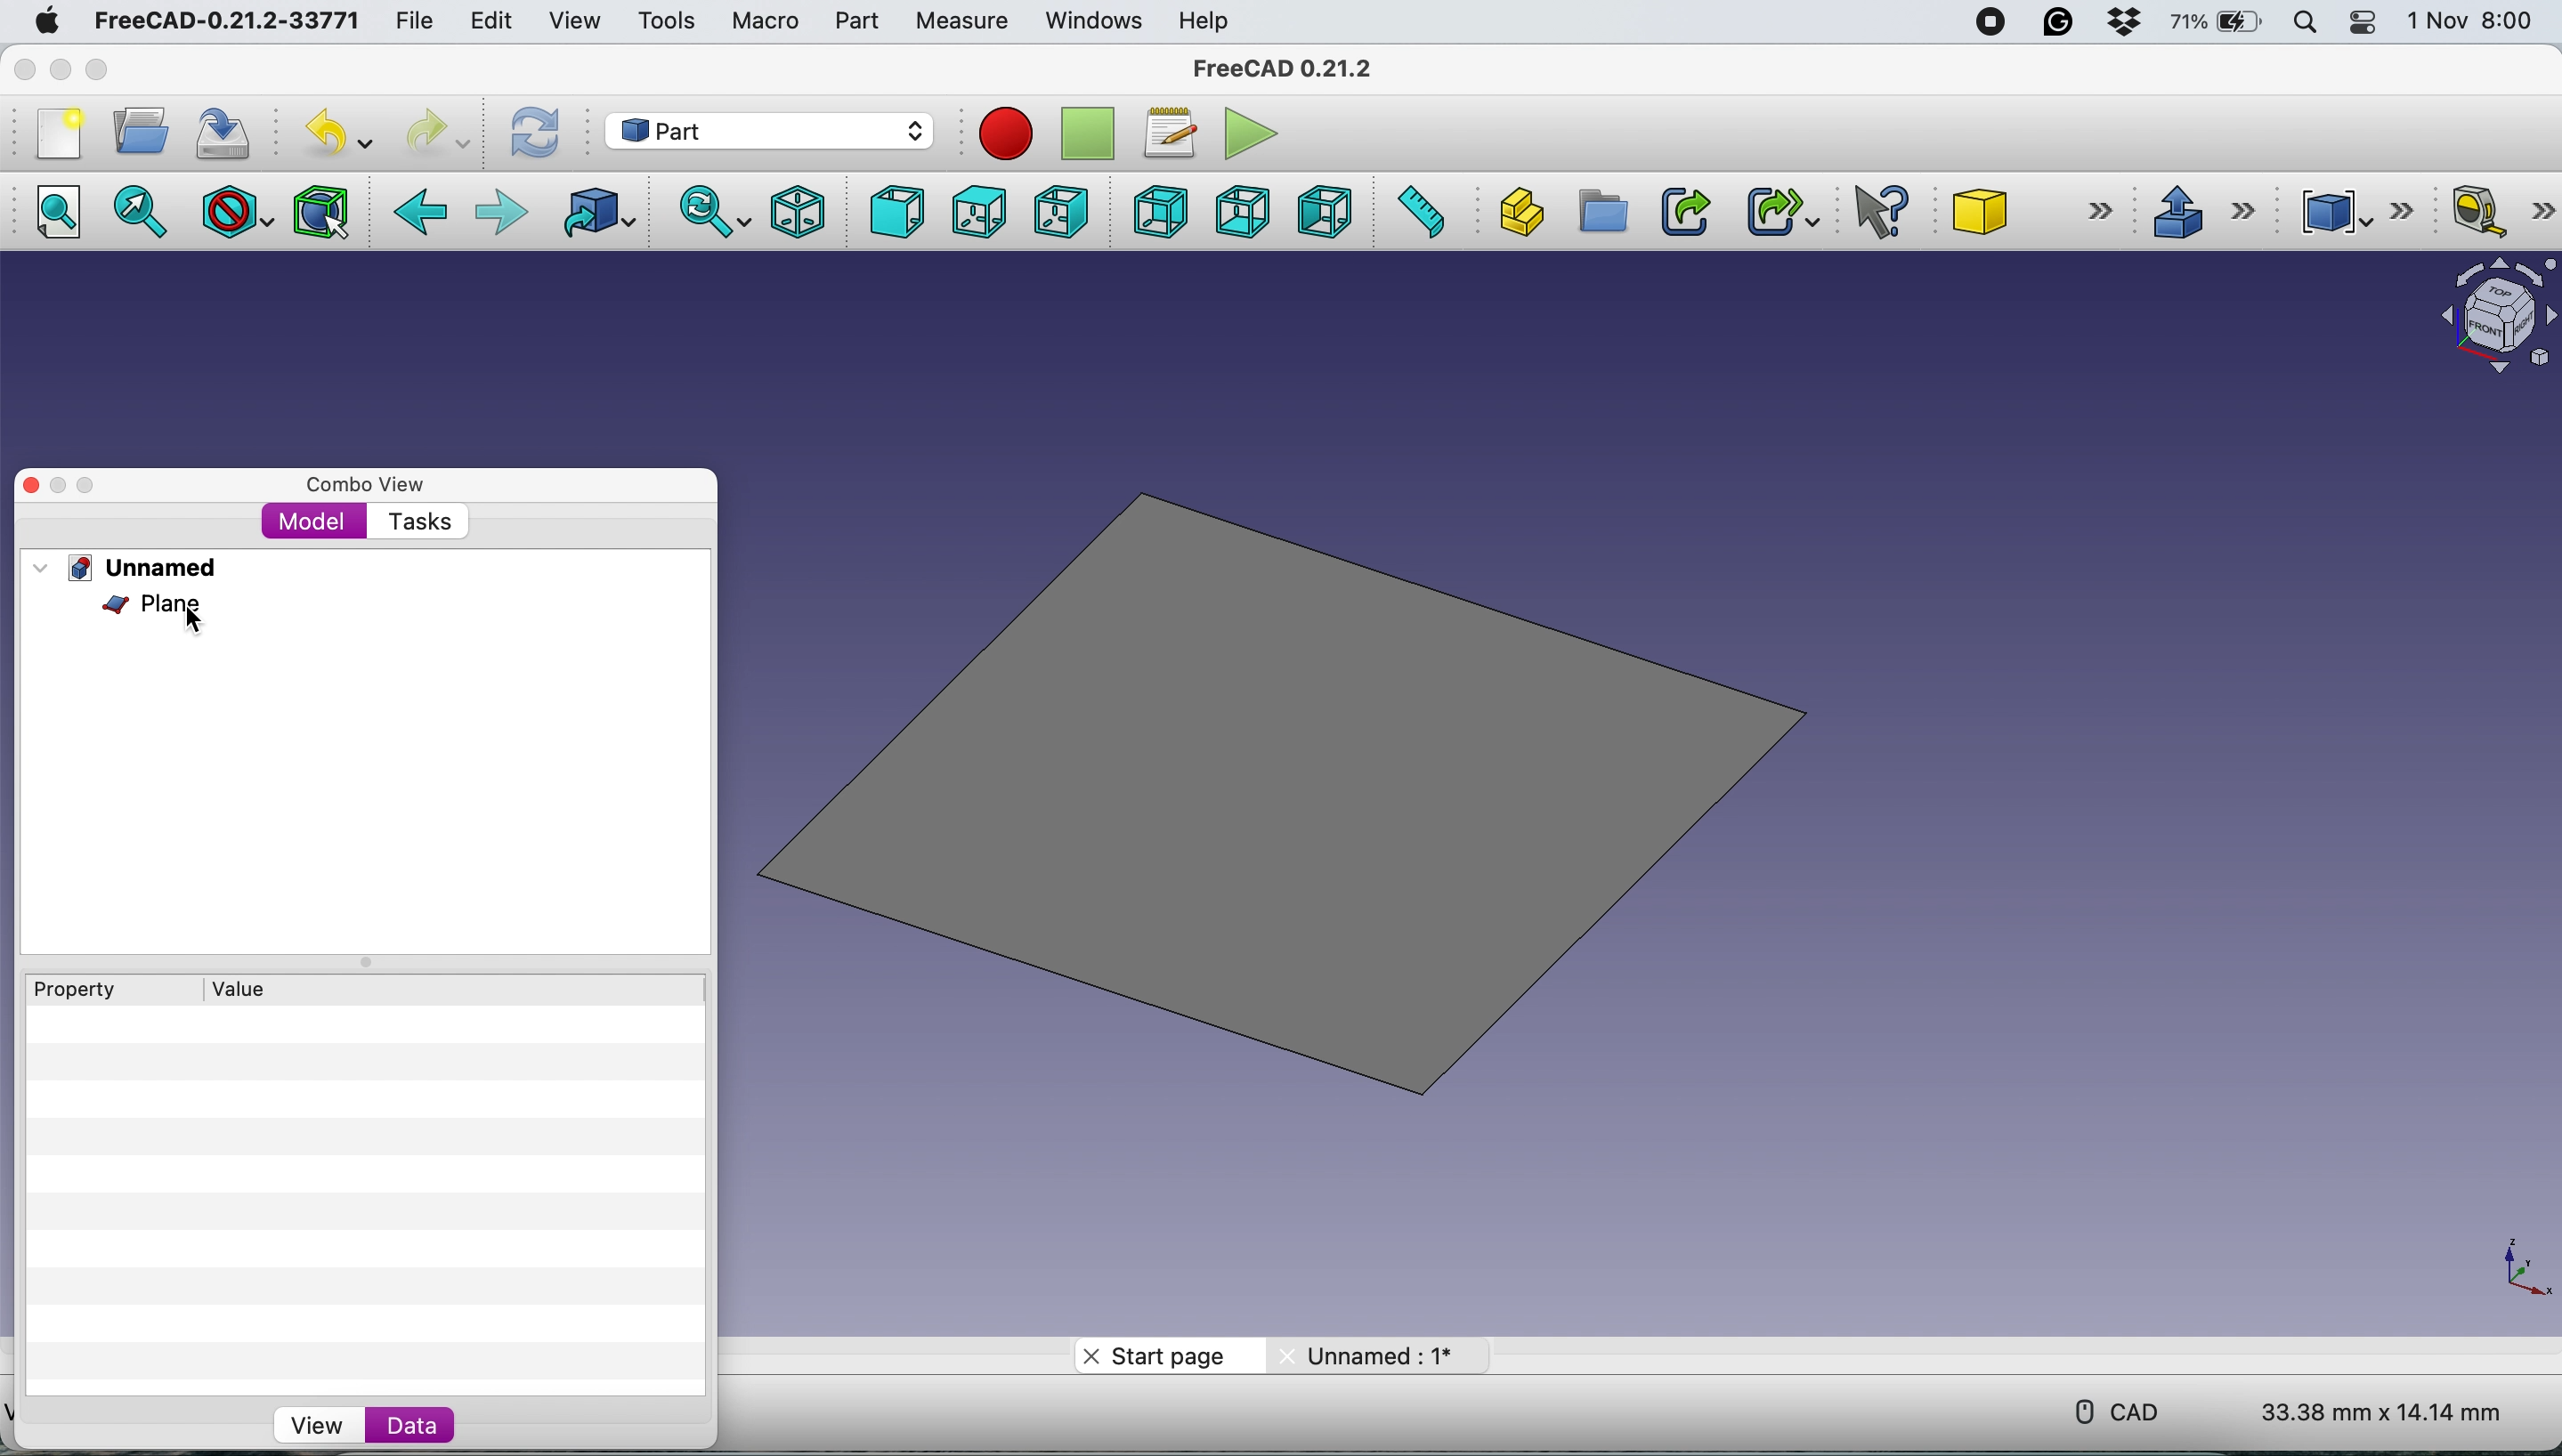 The image size is (2562, 1456). Describe the element at coordinates (222, 21) in the screenshot. I see `FreeCAD-0.21.2-33771` at that location.